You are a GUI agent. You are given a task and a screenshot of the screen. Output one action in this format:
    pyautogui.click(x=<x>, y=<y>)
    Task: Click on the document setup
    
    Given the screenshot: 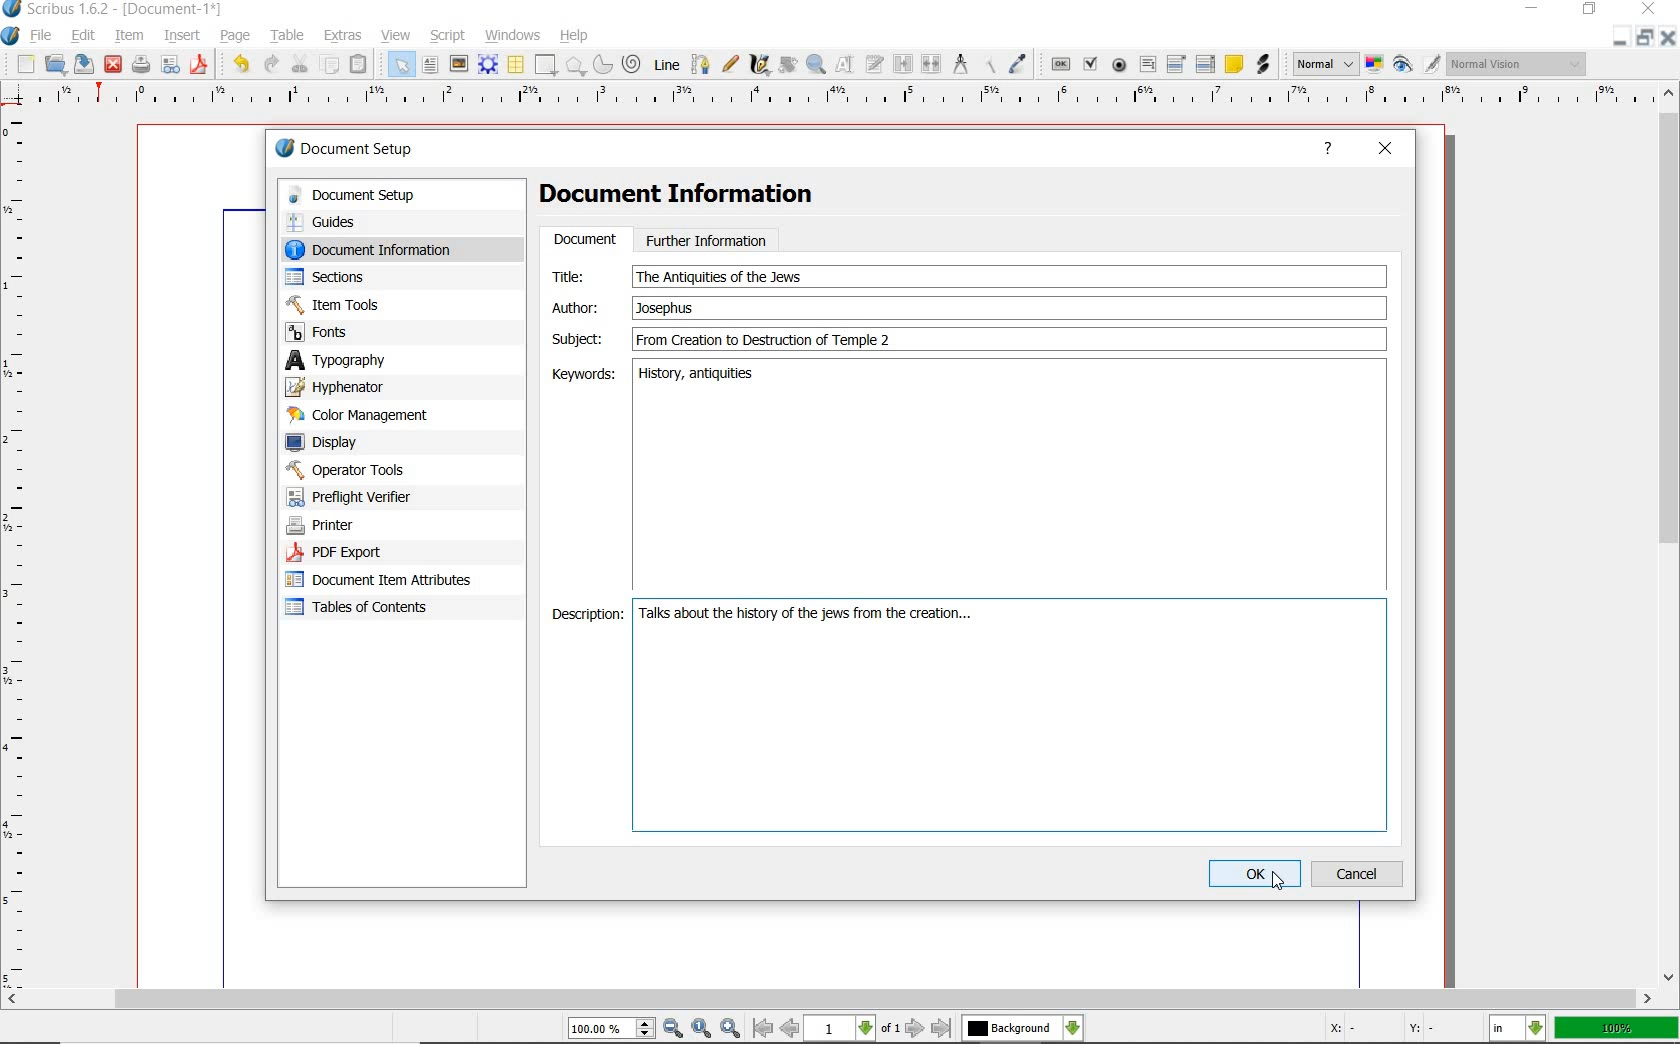 What is the action you would take?
    pyautogui.click(x=385, y=195)
    